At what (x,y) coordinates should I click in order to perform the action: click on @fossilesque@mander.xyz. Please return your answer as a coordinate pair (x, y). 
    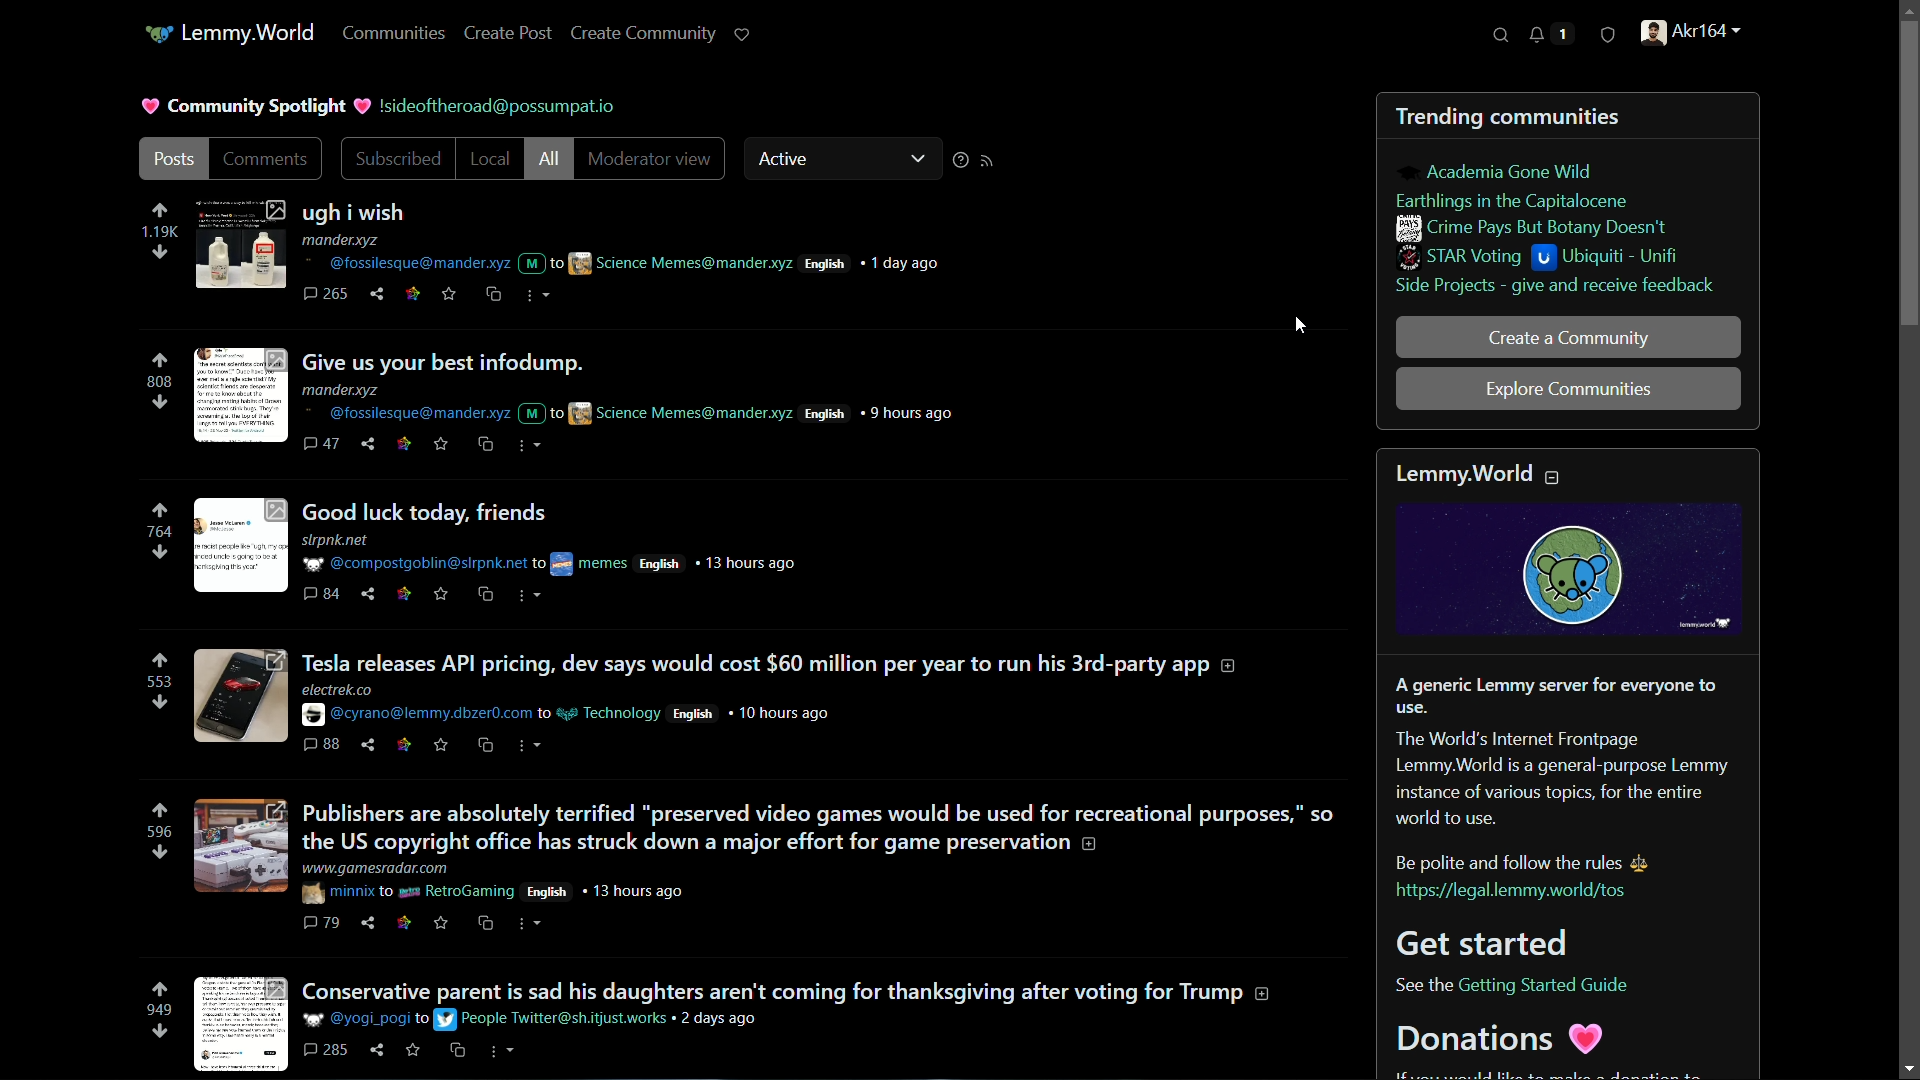
    Looking at the image, I should click on (404, 414).